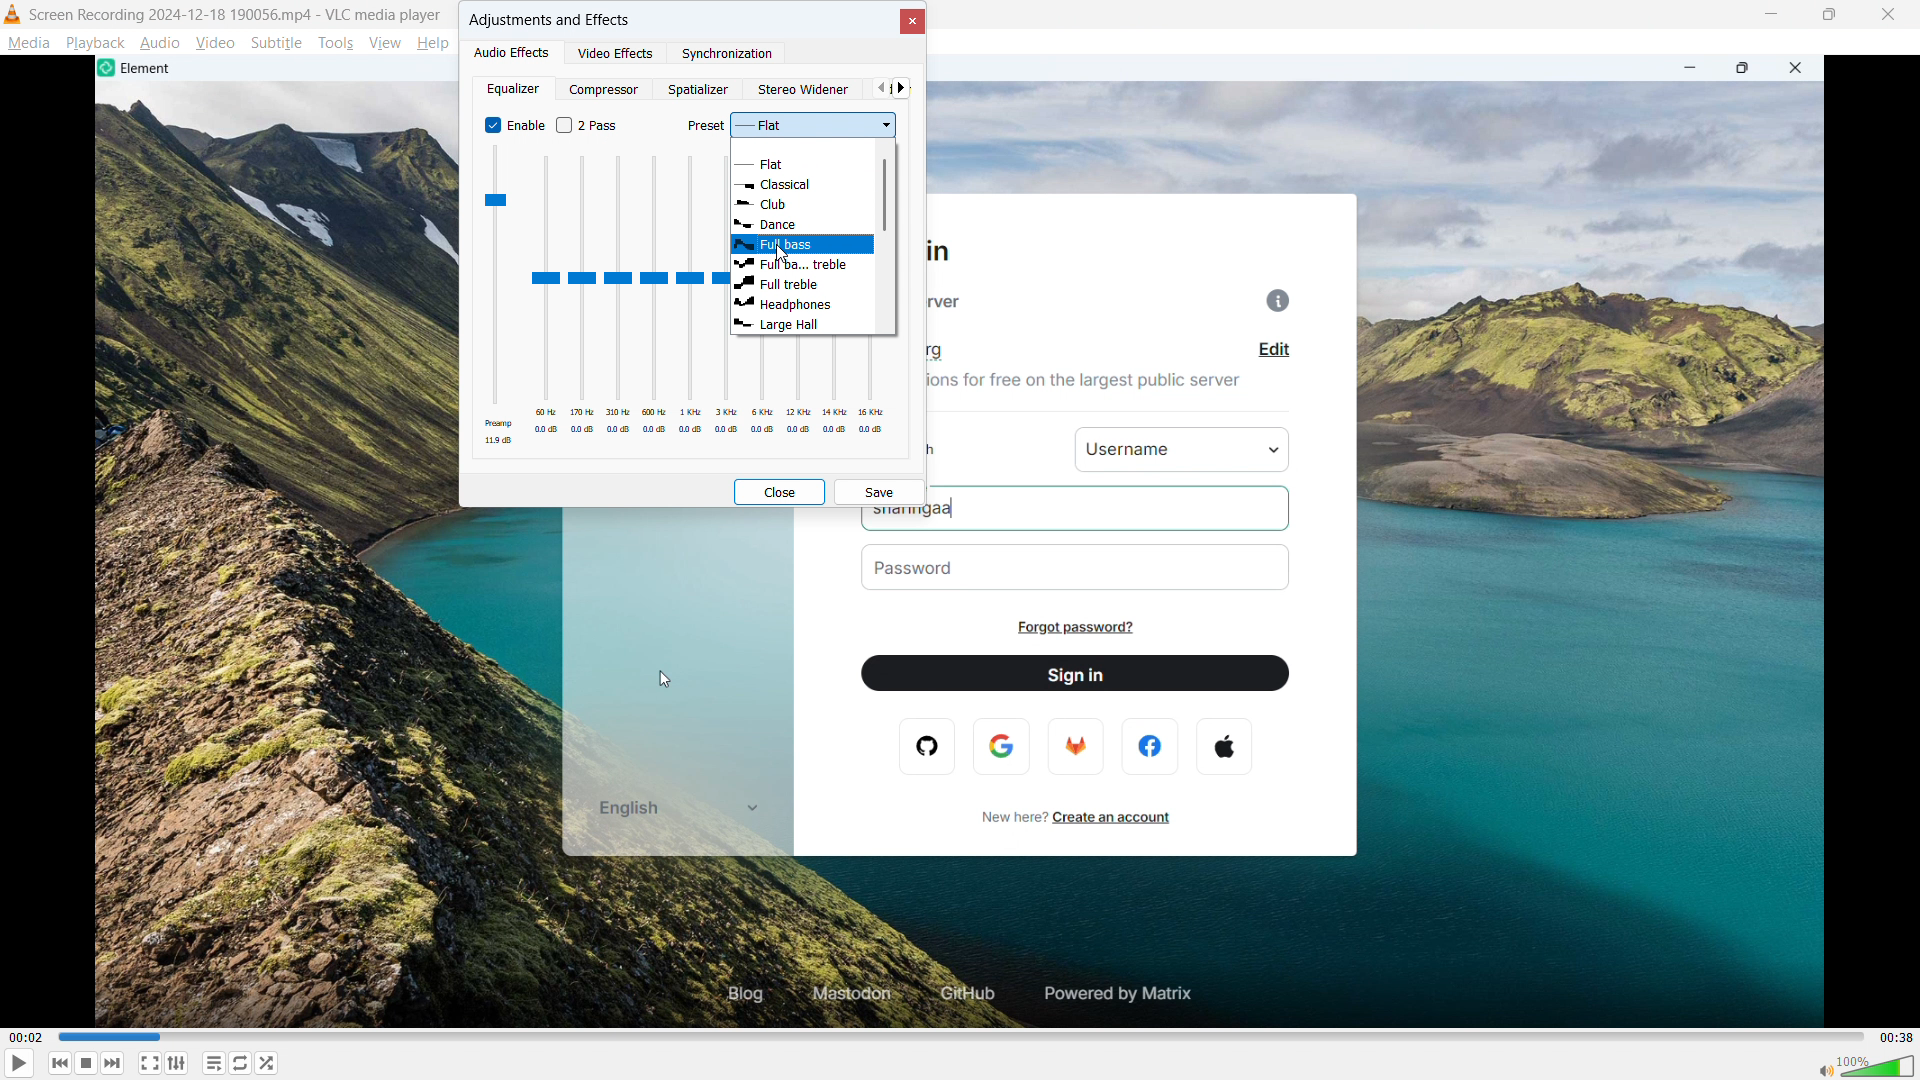  Describe the element at coordinates (590, 125) in the screenshot. I see `Enable or disable 2 pass` at that location.